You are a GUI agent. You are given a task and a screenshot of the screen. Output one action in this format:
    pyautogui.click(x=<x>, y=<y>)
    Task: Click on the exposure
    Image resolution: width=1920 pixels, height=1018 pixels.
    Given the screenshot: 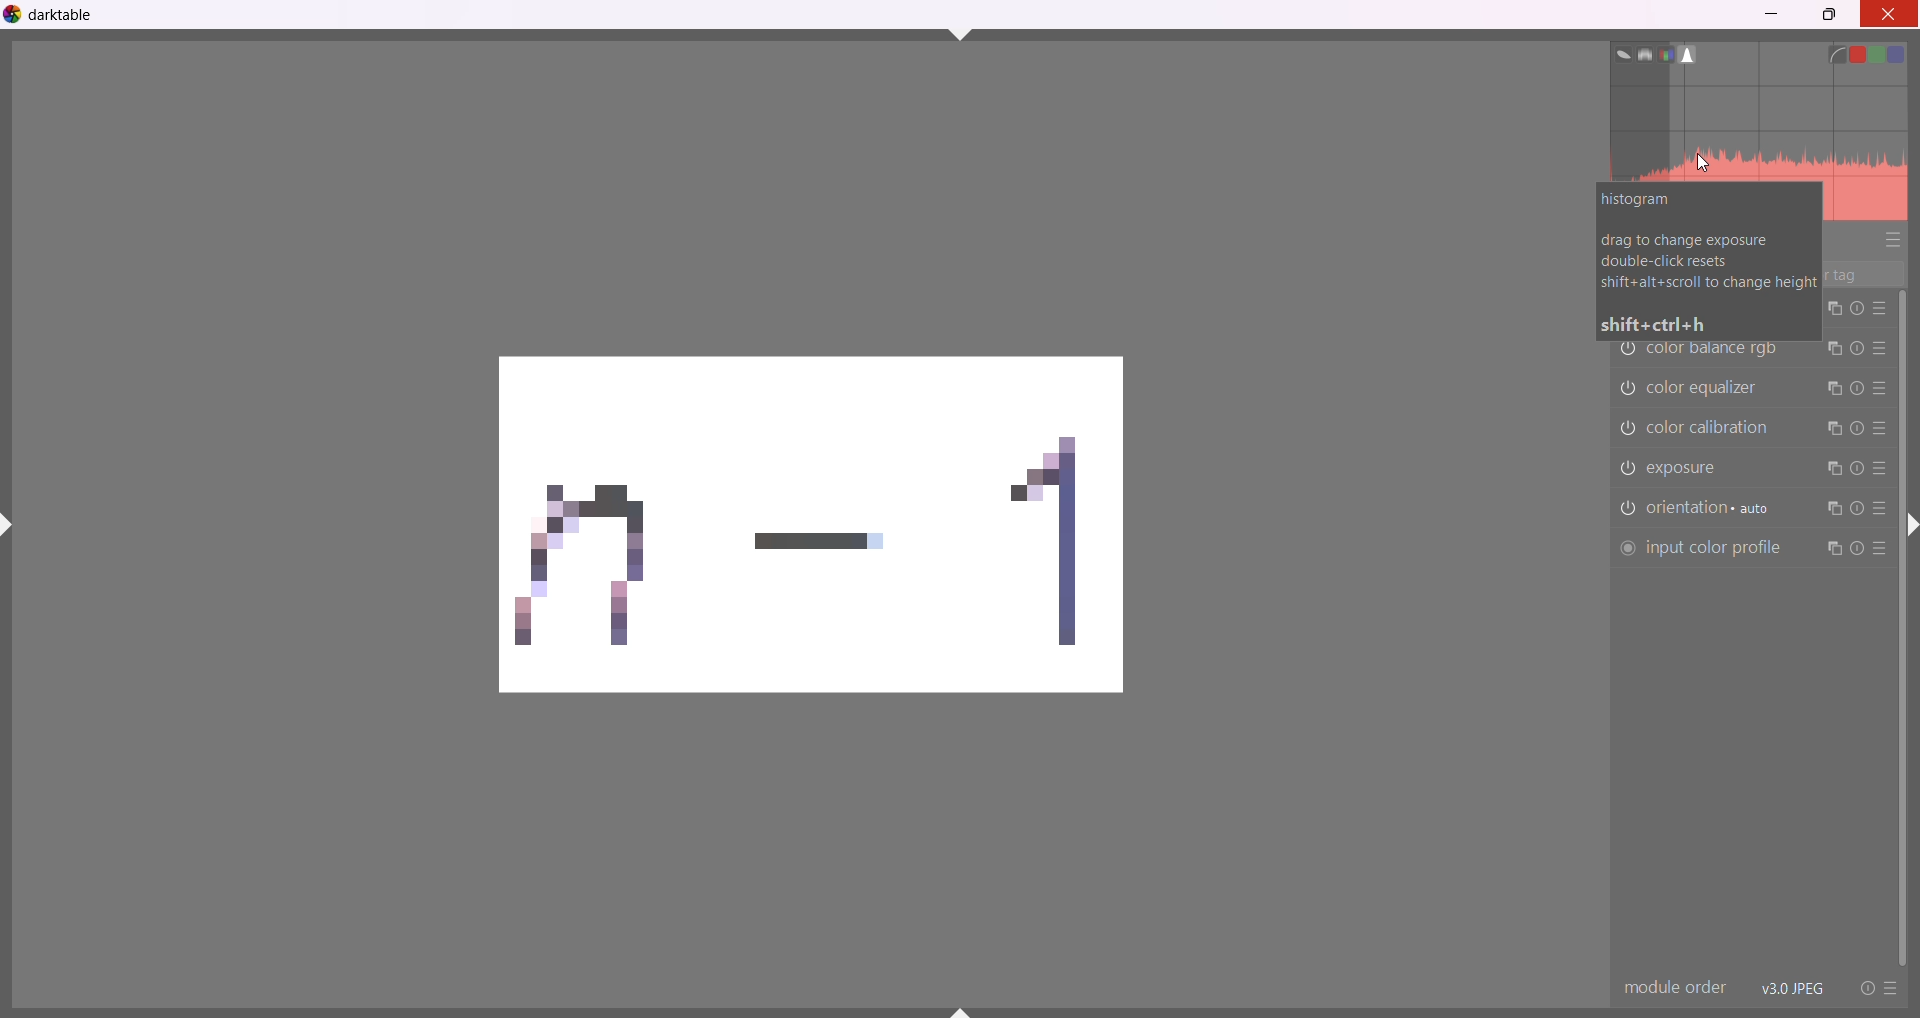 What is the action you would take?
    pyautogui.click(x=1698, y=470)
    